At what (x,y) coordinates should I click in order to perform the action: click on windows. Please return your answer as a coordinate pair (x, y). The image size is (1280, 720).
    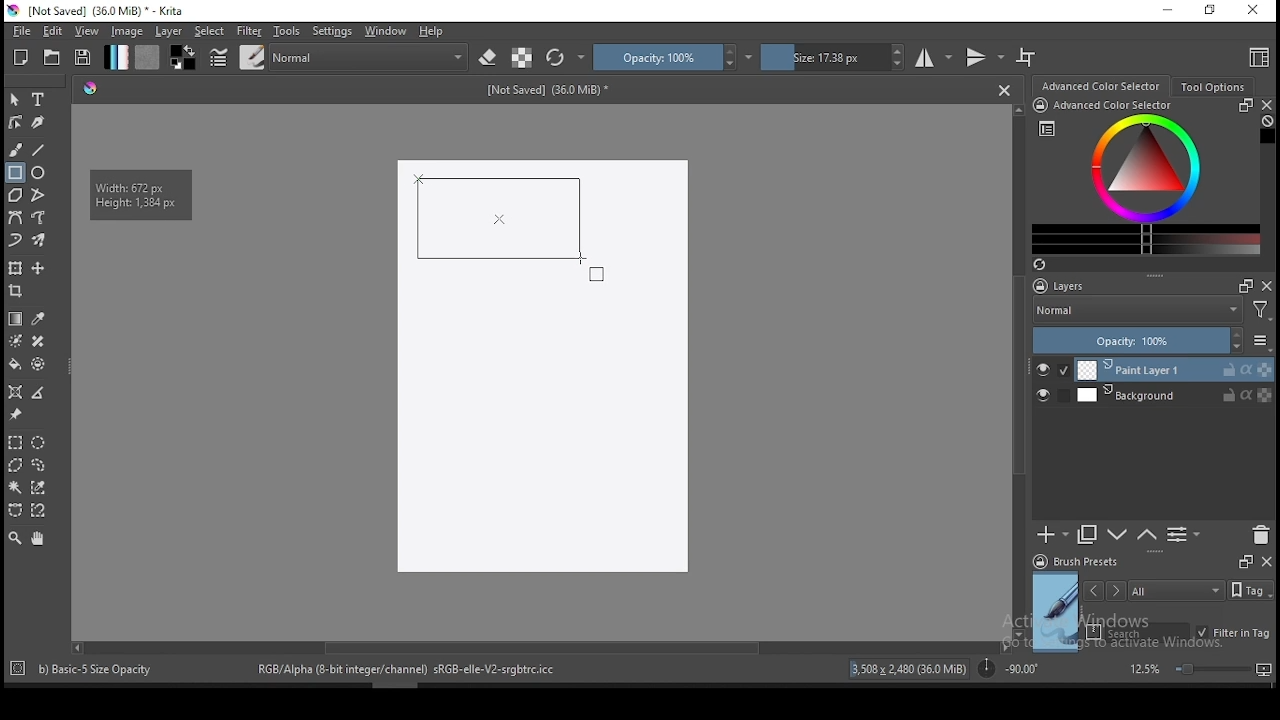
    Looking at the image, I should click on (386, 31).